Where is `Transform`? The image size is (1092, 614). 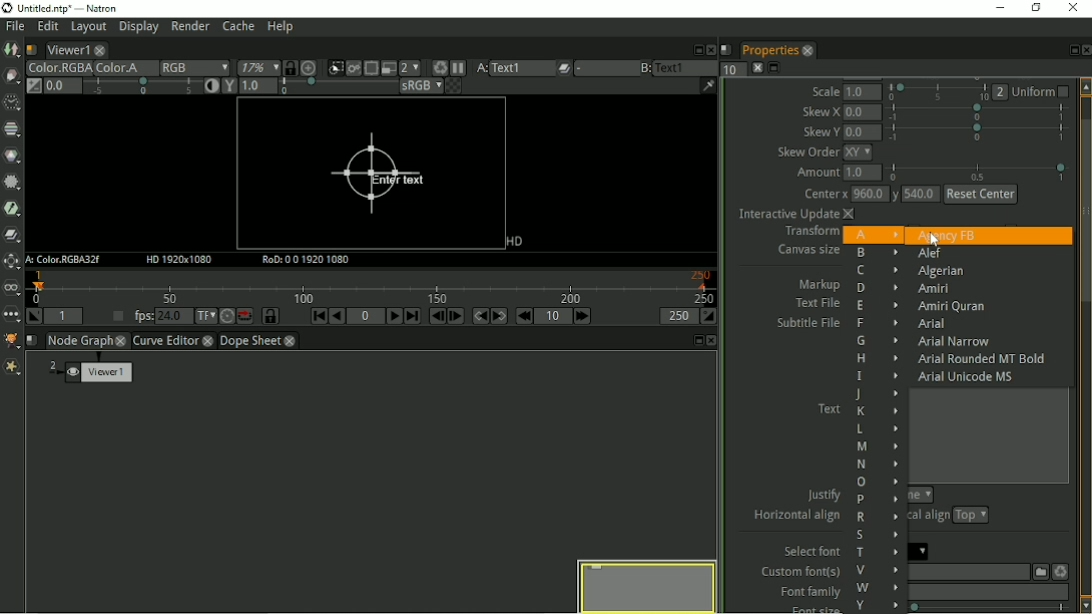
Transform is located at coordinates (11, 262).